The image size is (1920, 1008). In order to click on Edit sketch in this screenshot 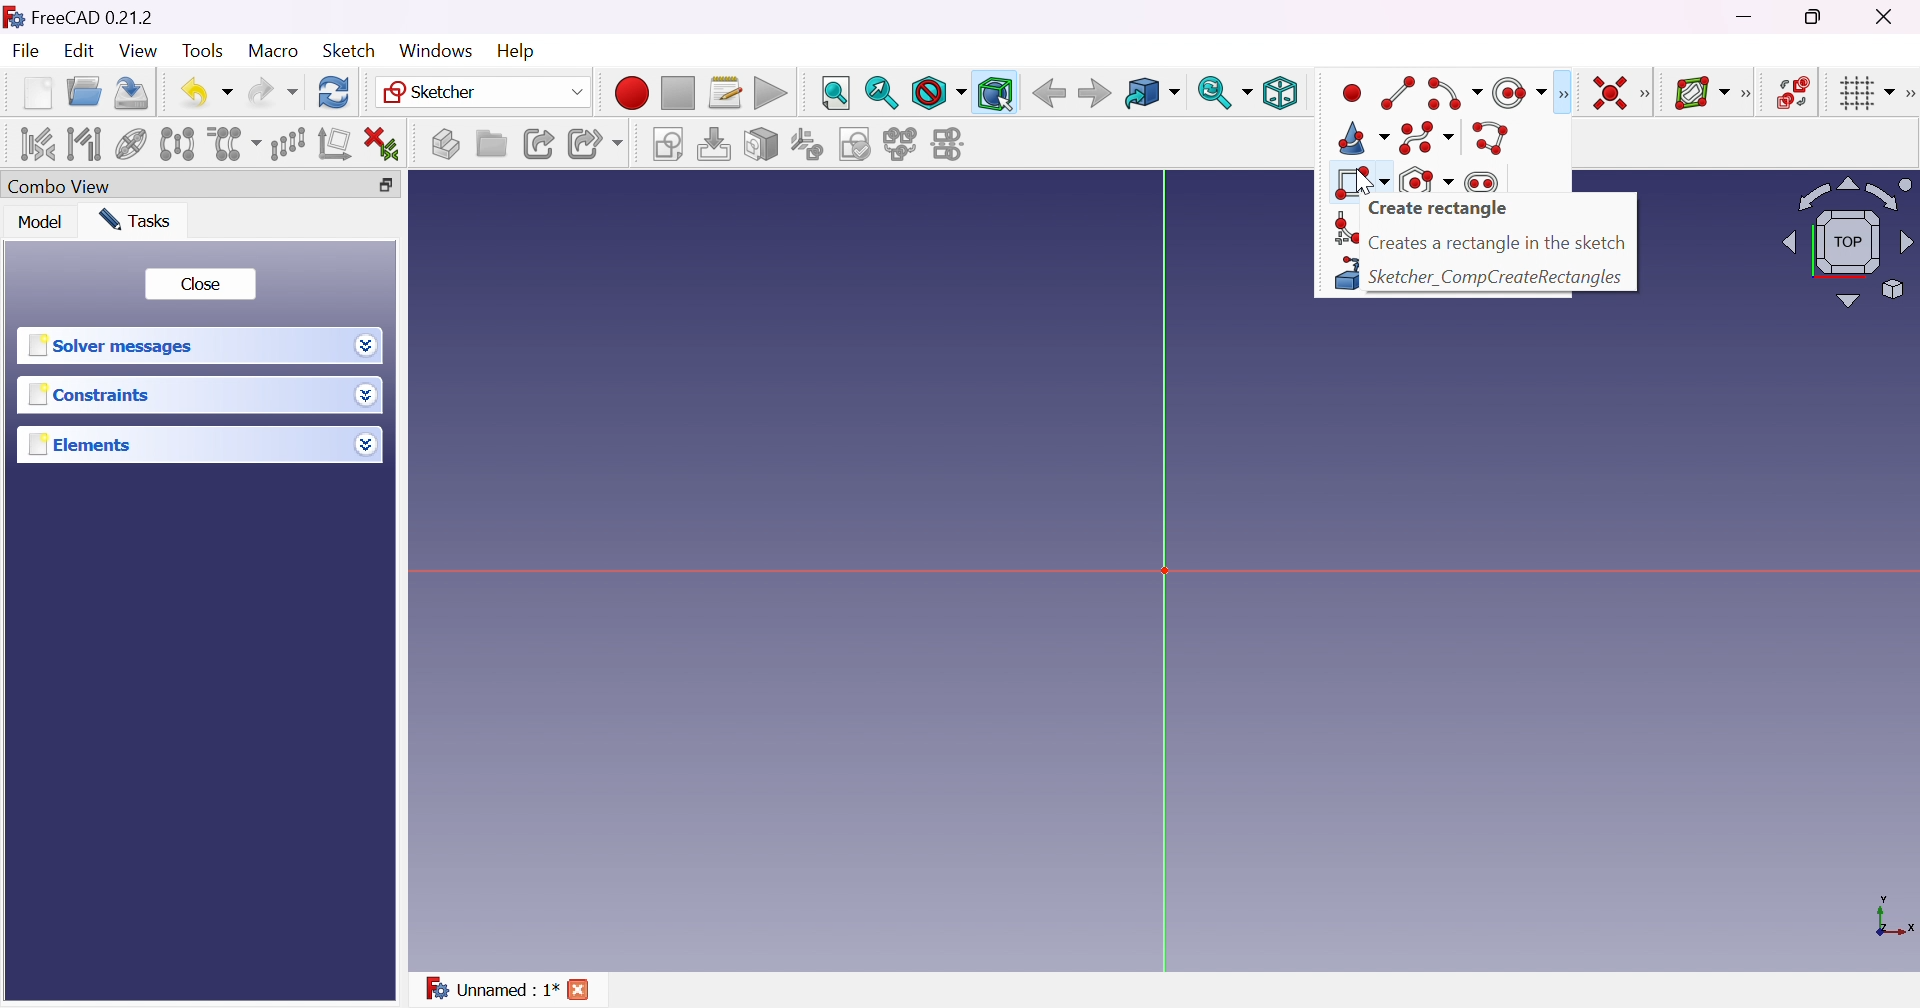, I will do `click(713, 144)`.